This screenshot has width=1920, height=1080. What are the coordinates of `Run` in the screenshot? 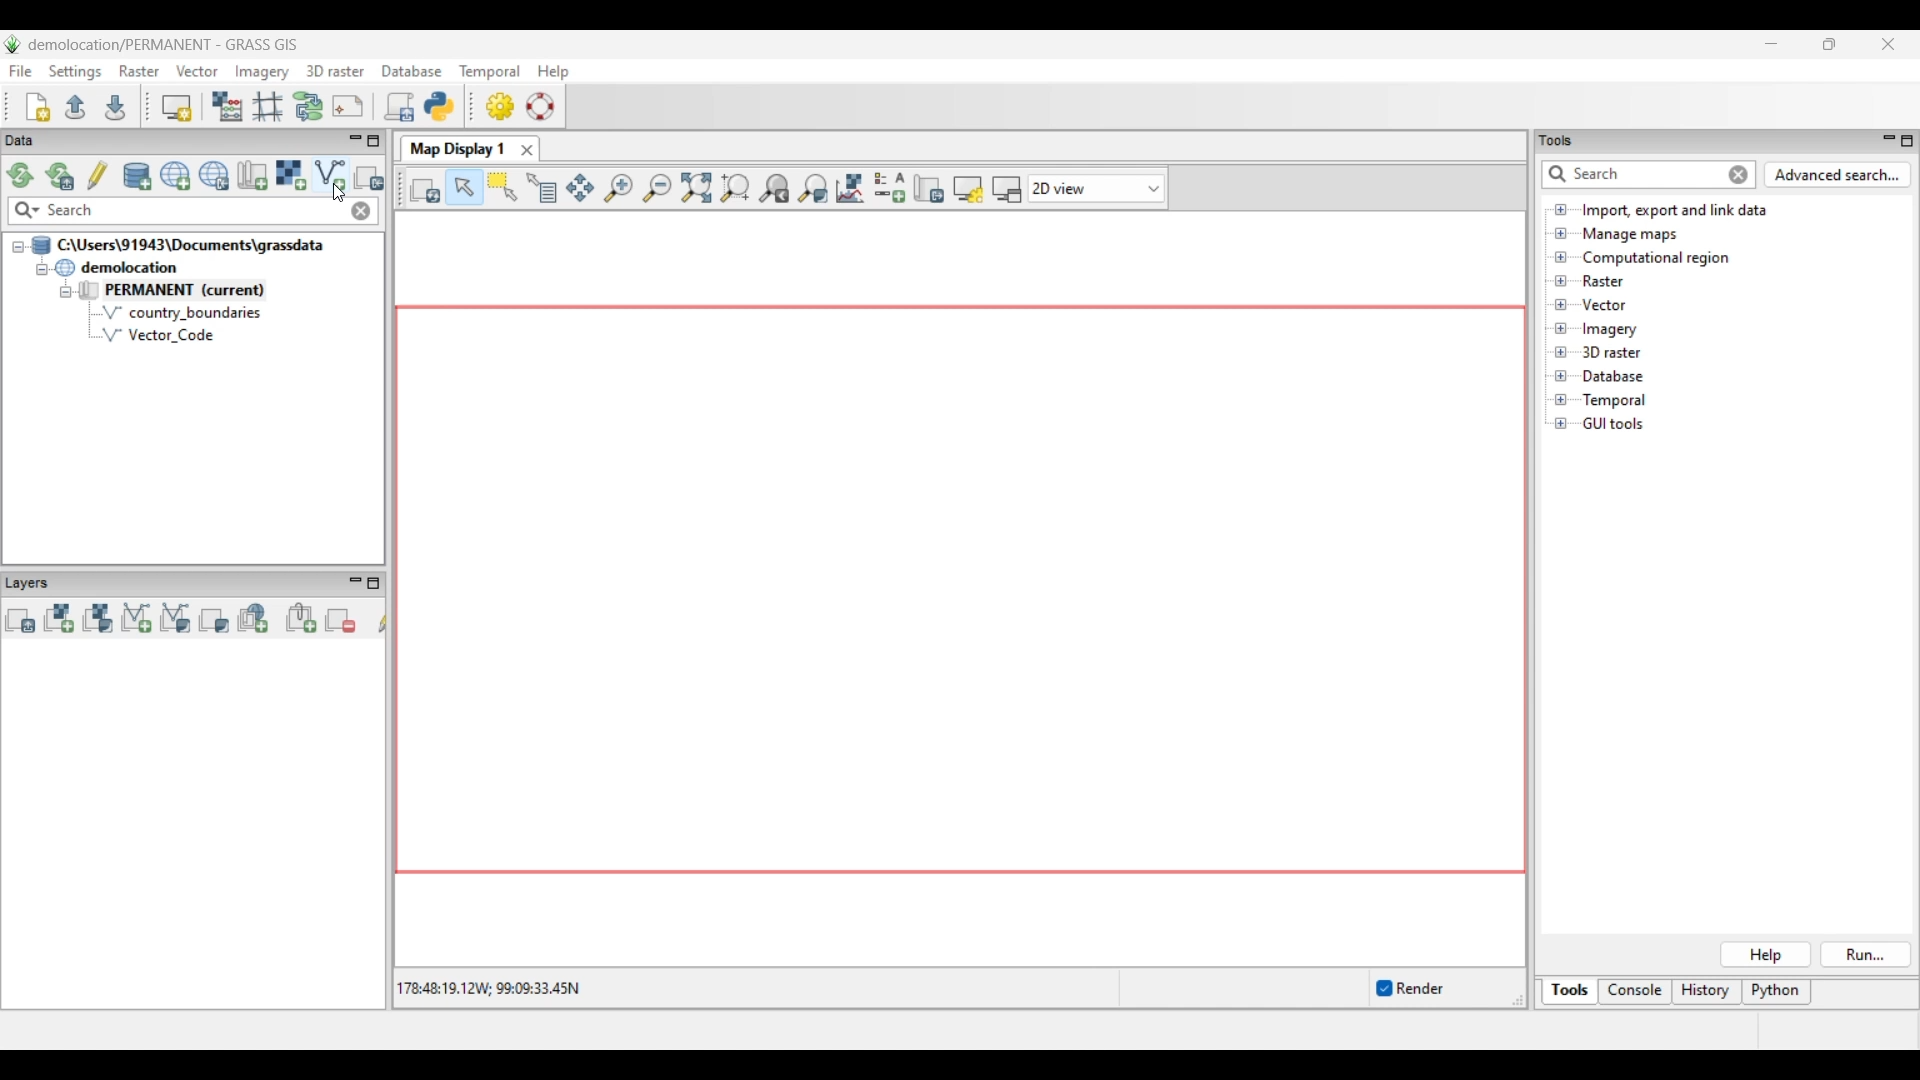 It's located at (1867, 955).